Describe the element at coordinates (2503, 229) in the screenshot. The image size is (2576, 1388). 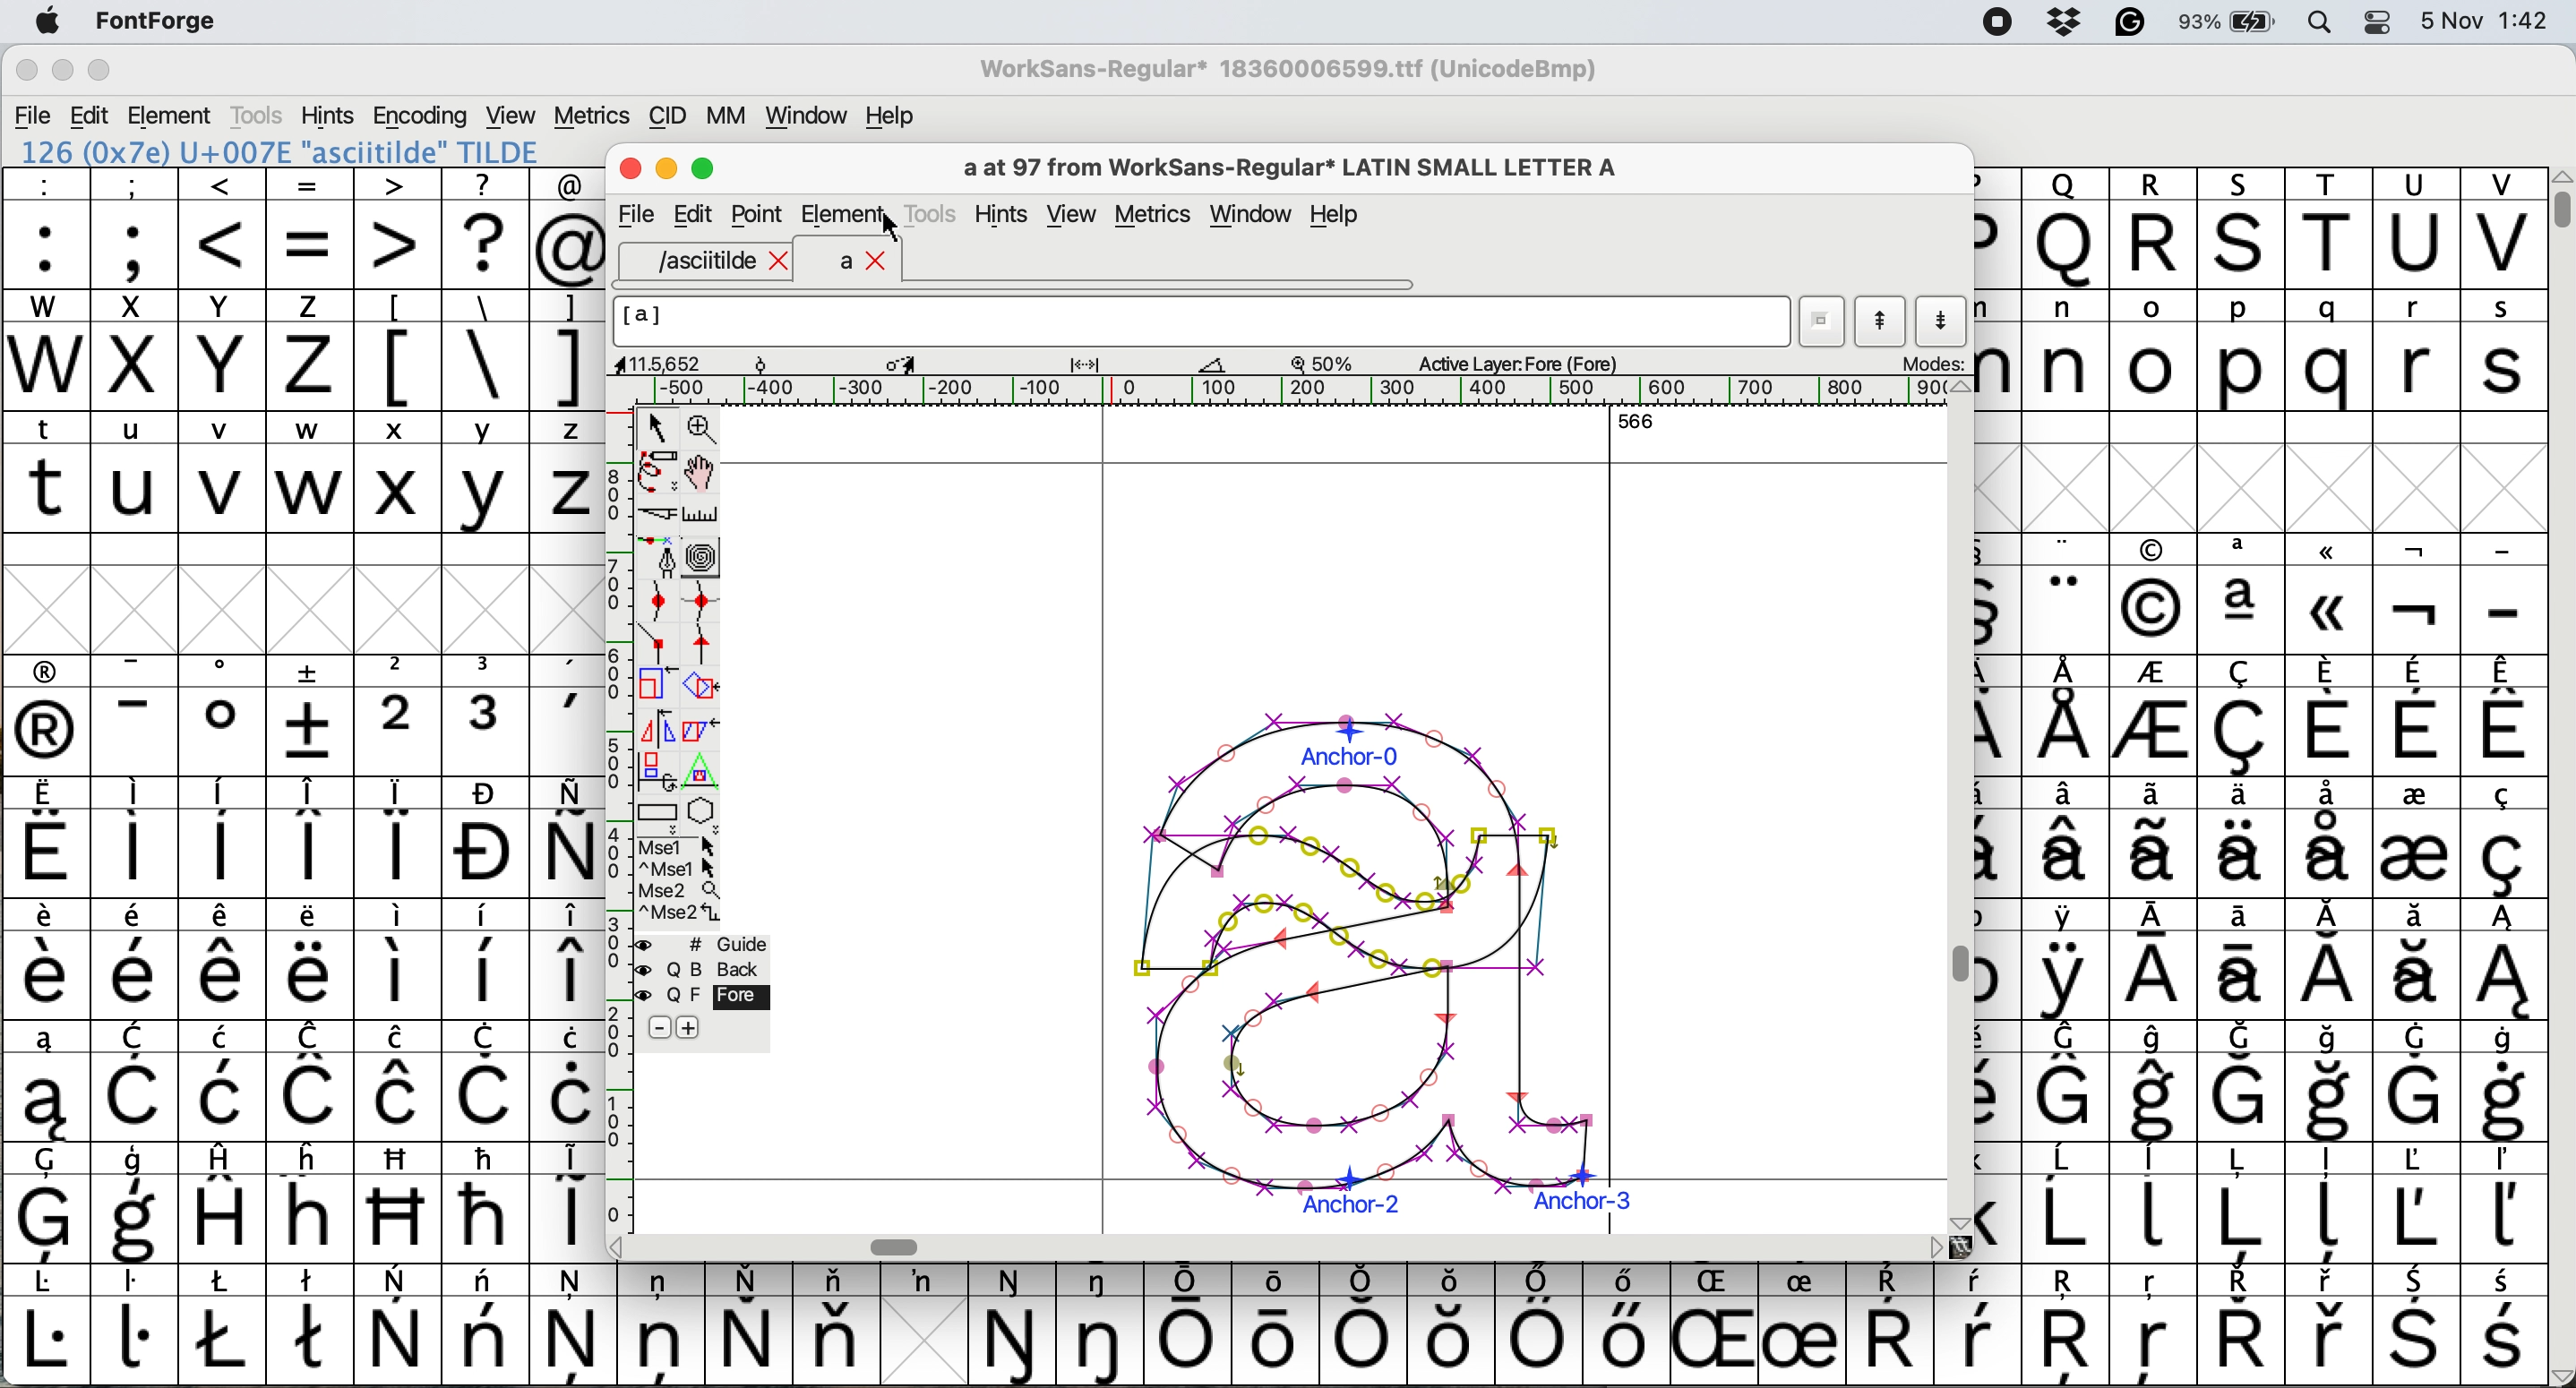
I see `V` at that location.